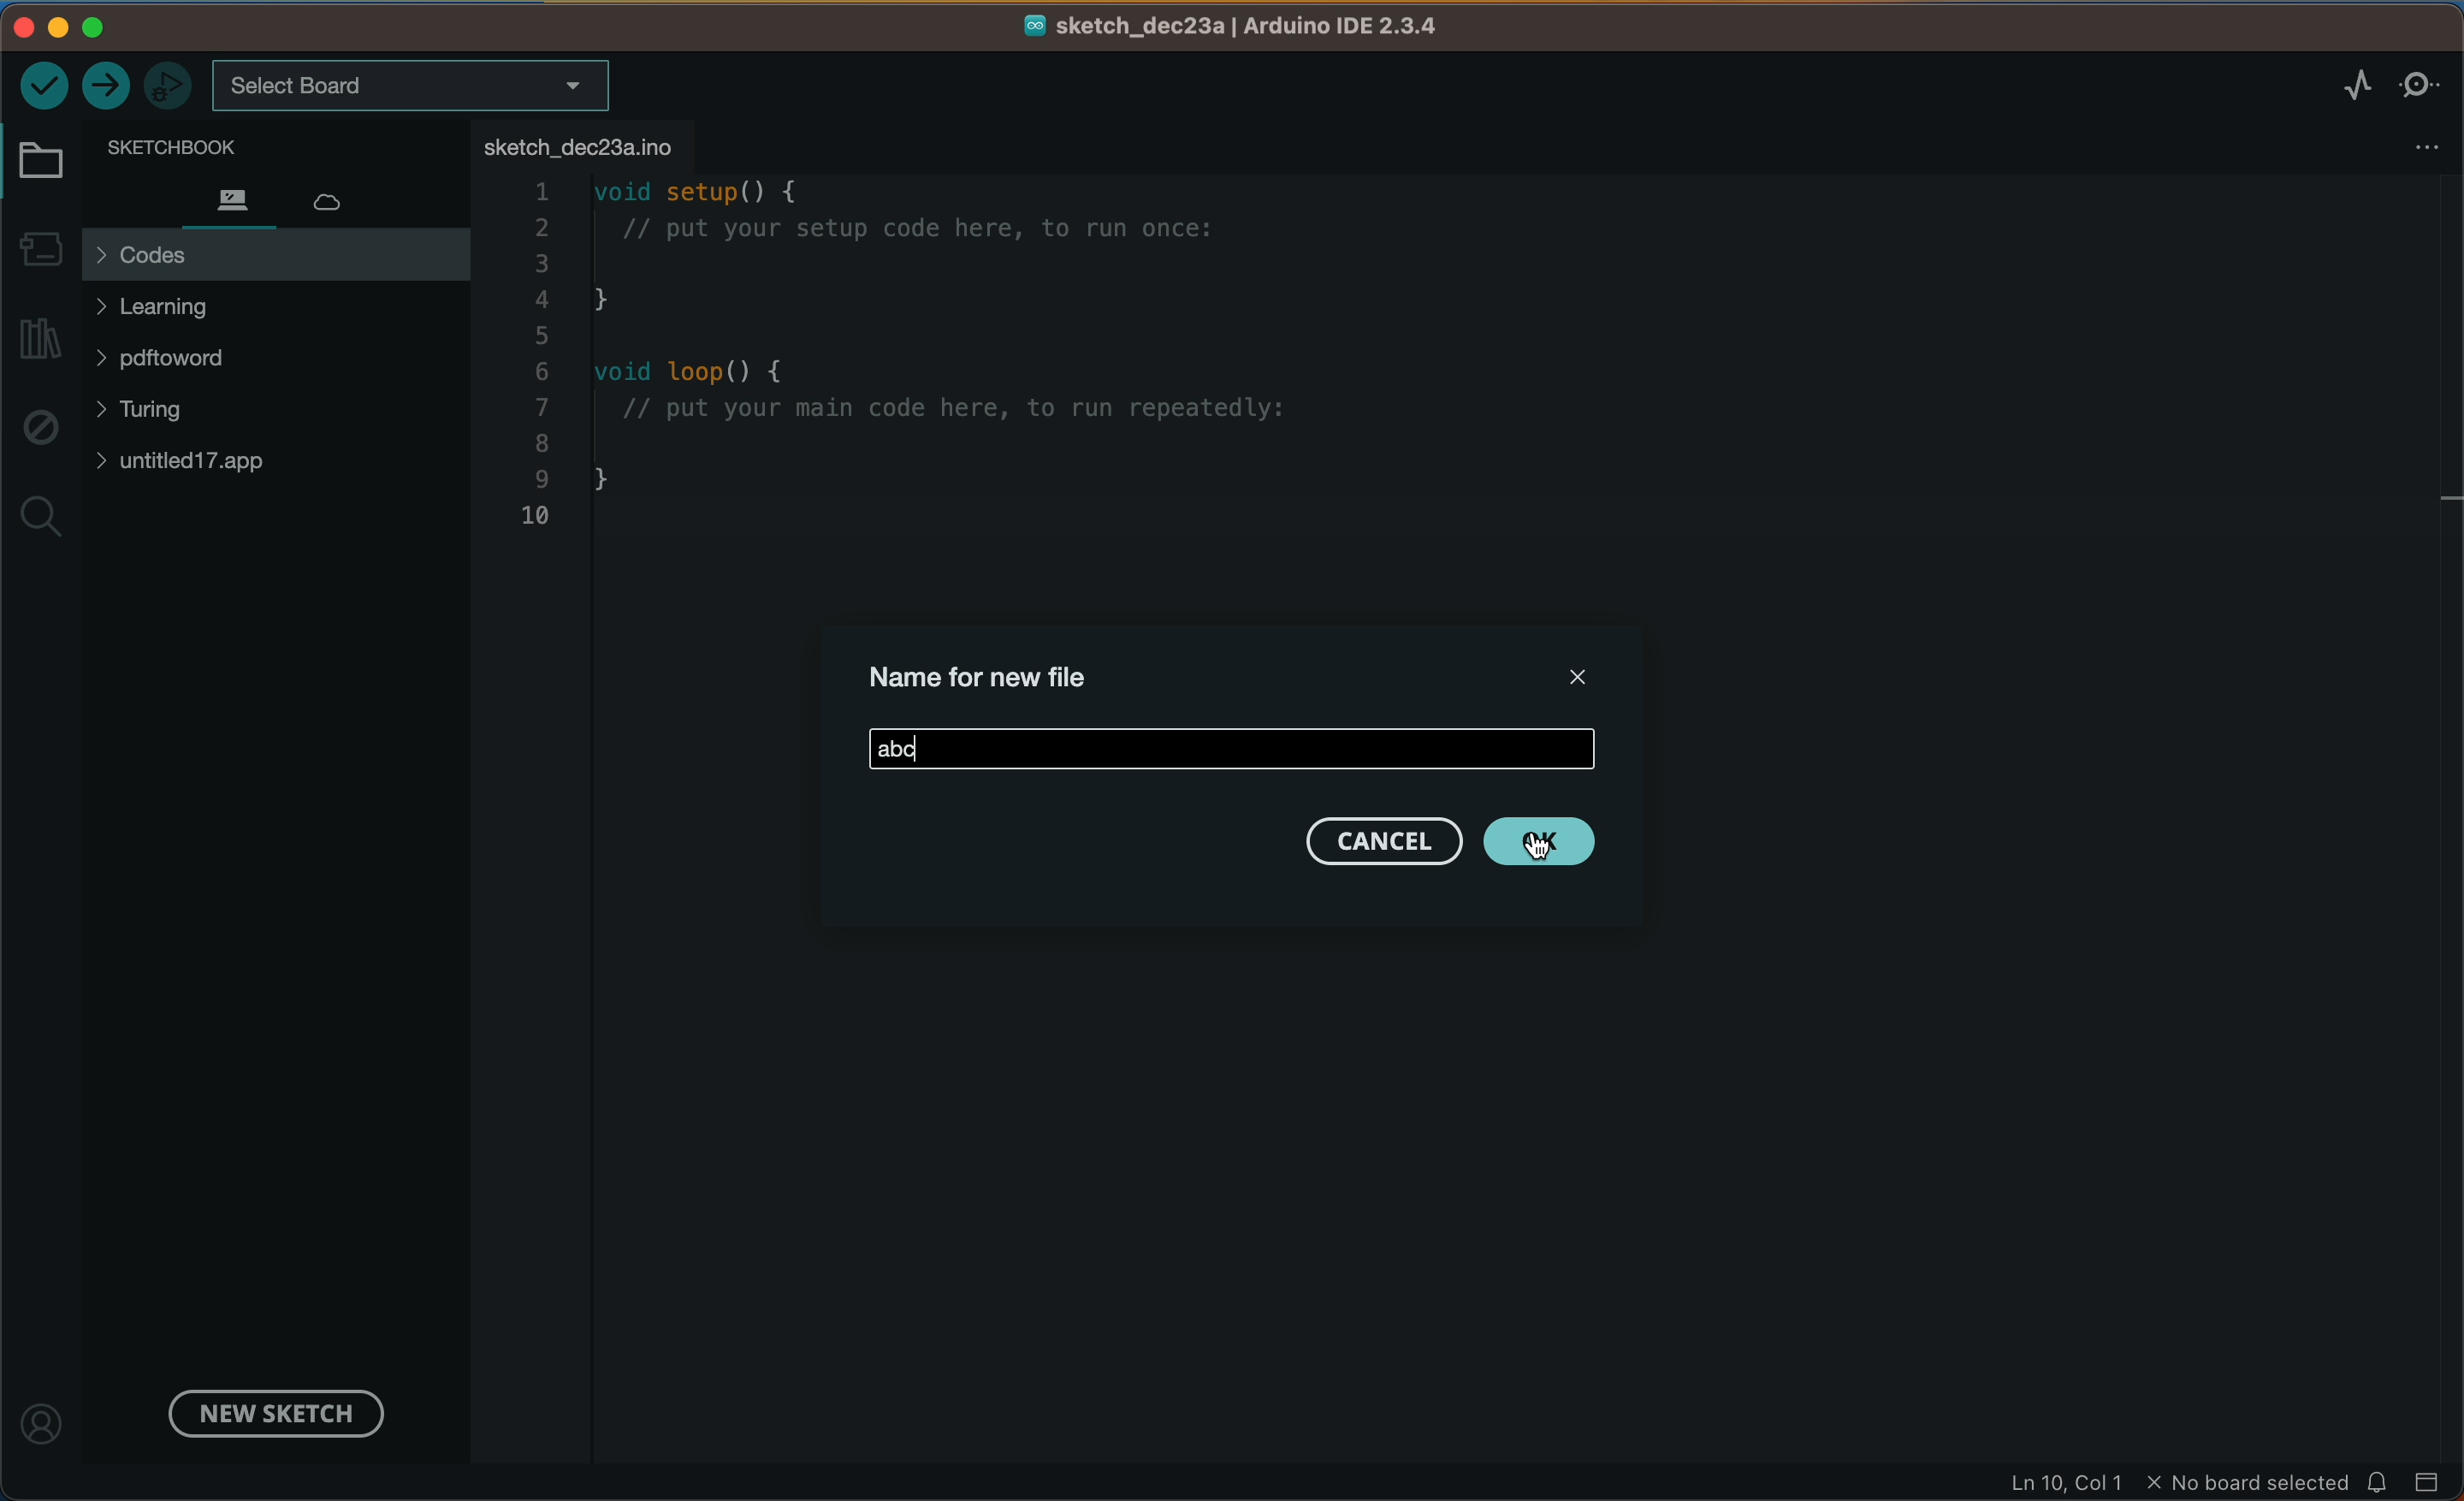 Image resolution: width=2464 pixels, height=1501 pixels. I want to click on debugger, so click(170, 84).